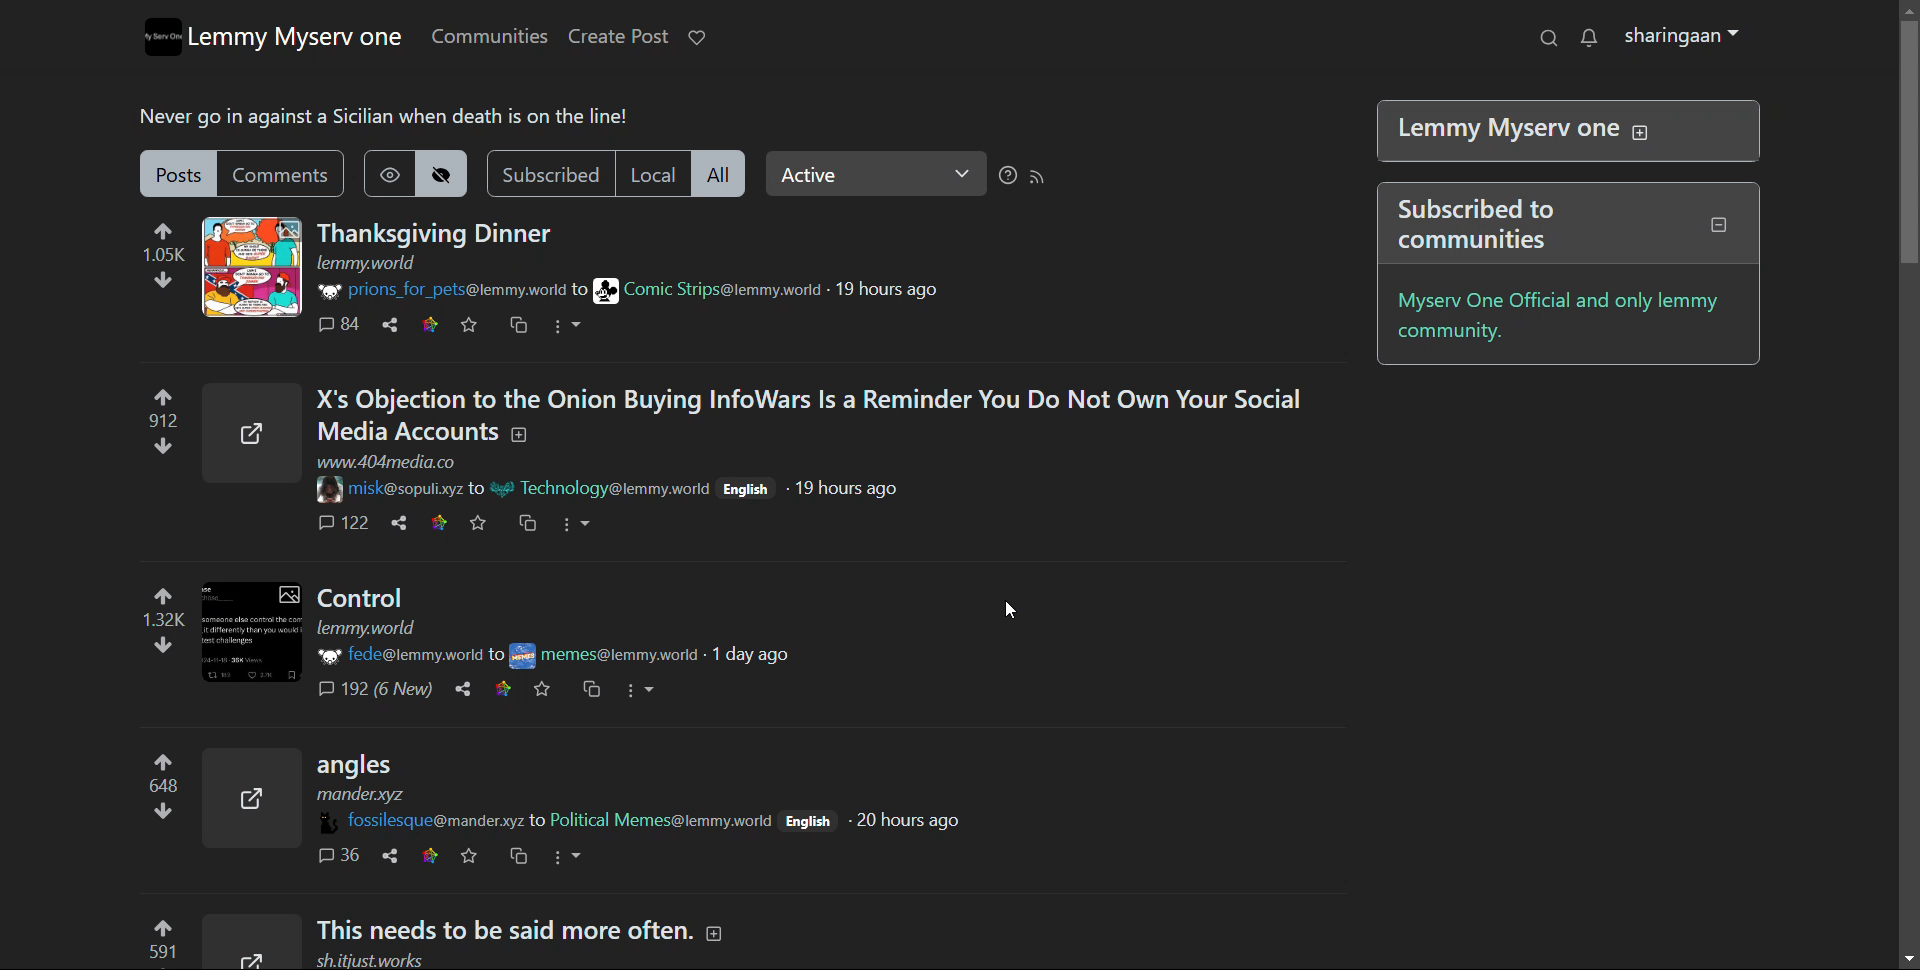  Describe the element at coordinates (512, 605) in the screenshot. I see `post on "Control"` at that location.